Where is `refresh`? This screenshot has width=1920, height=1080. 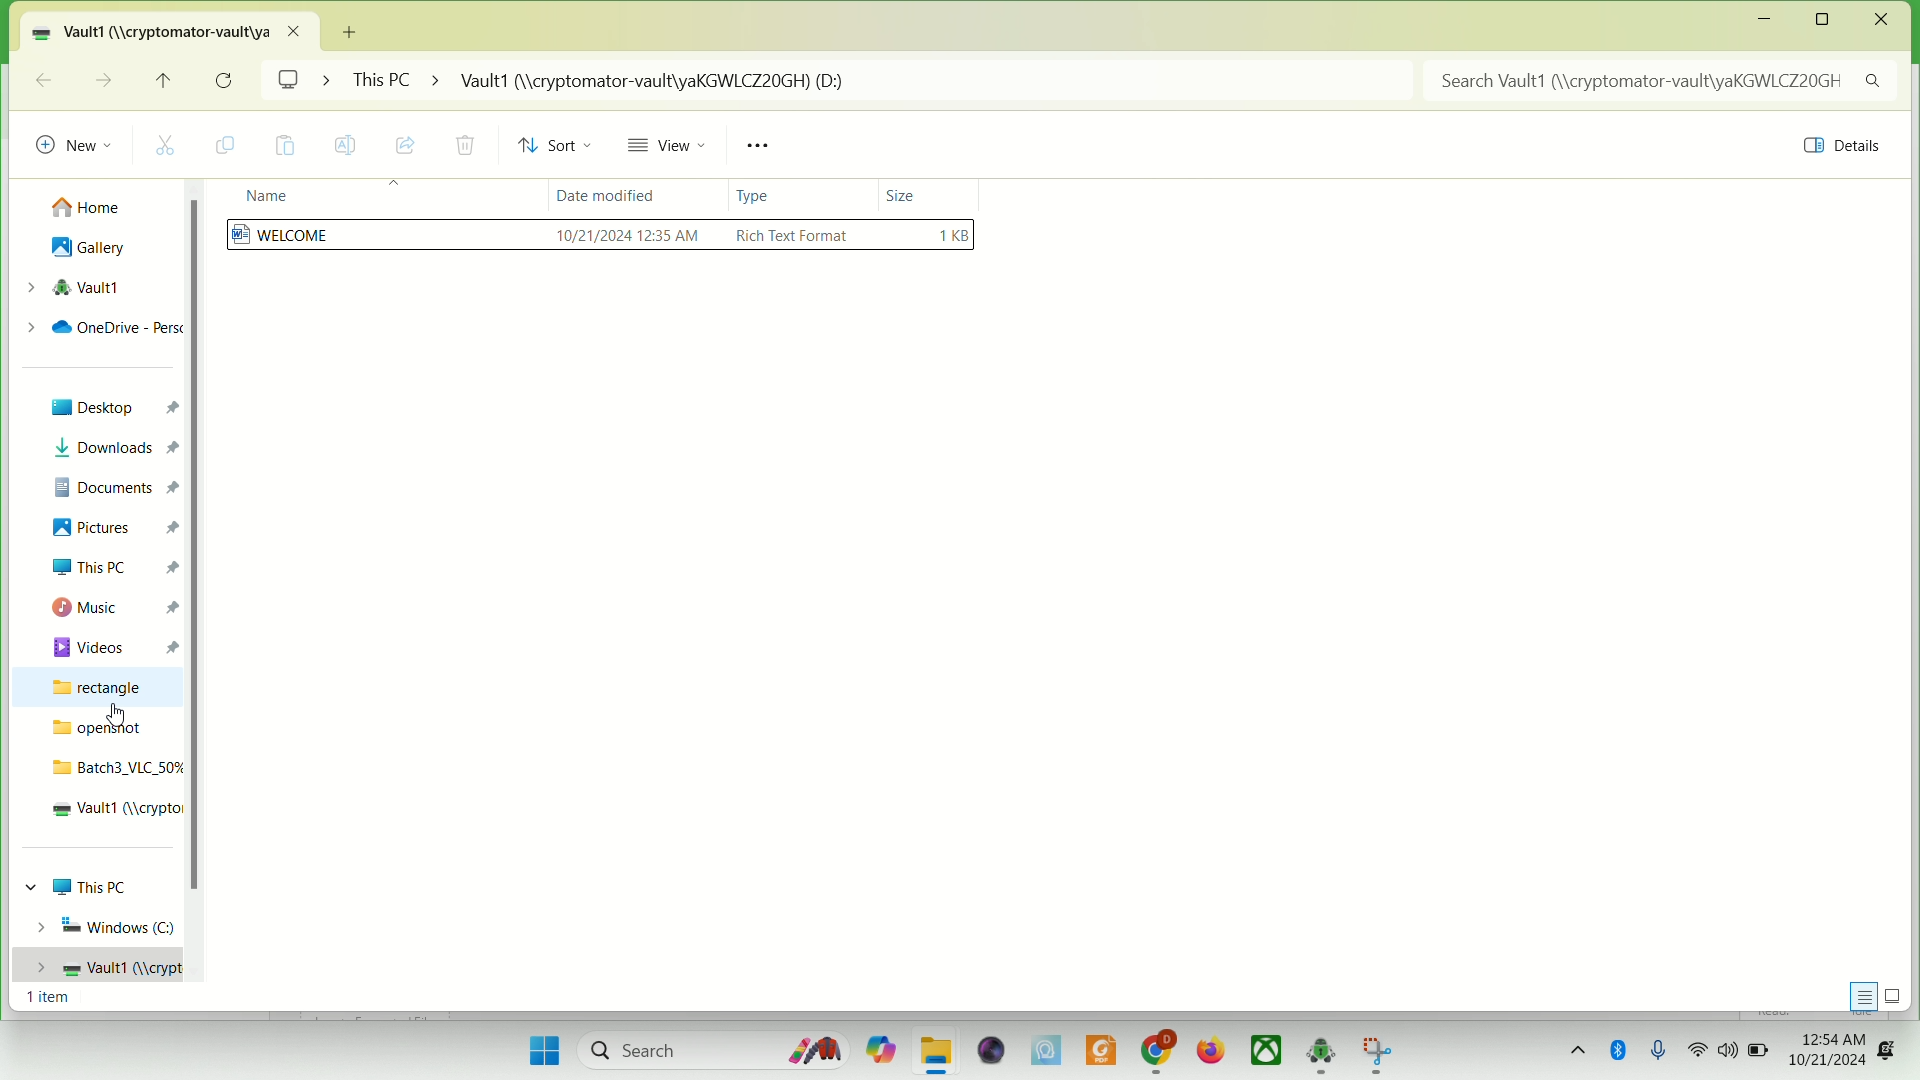 refresh is located at coordinates (225, 81).